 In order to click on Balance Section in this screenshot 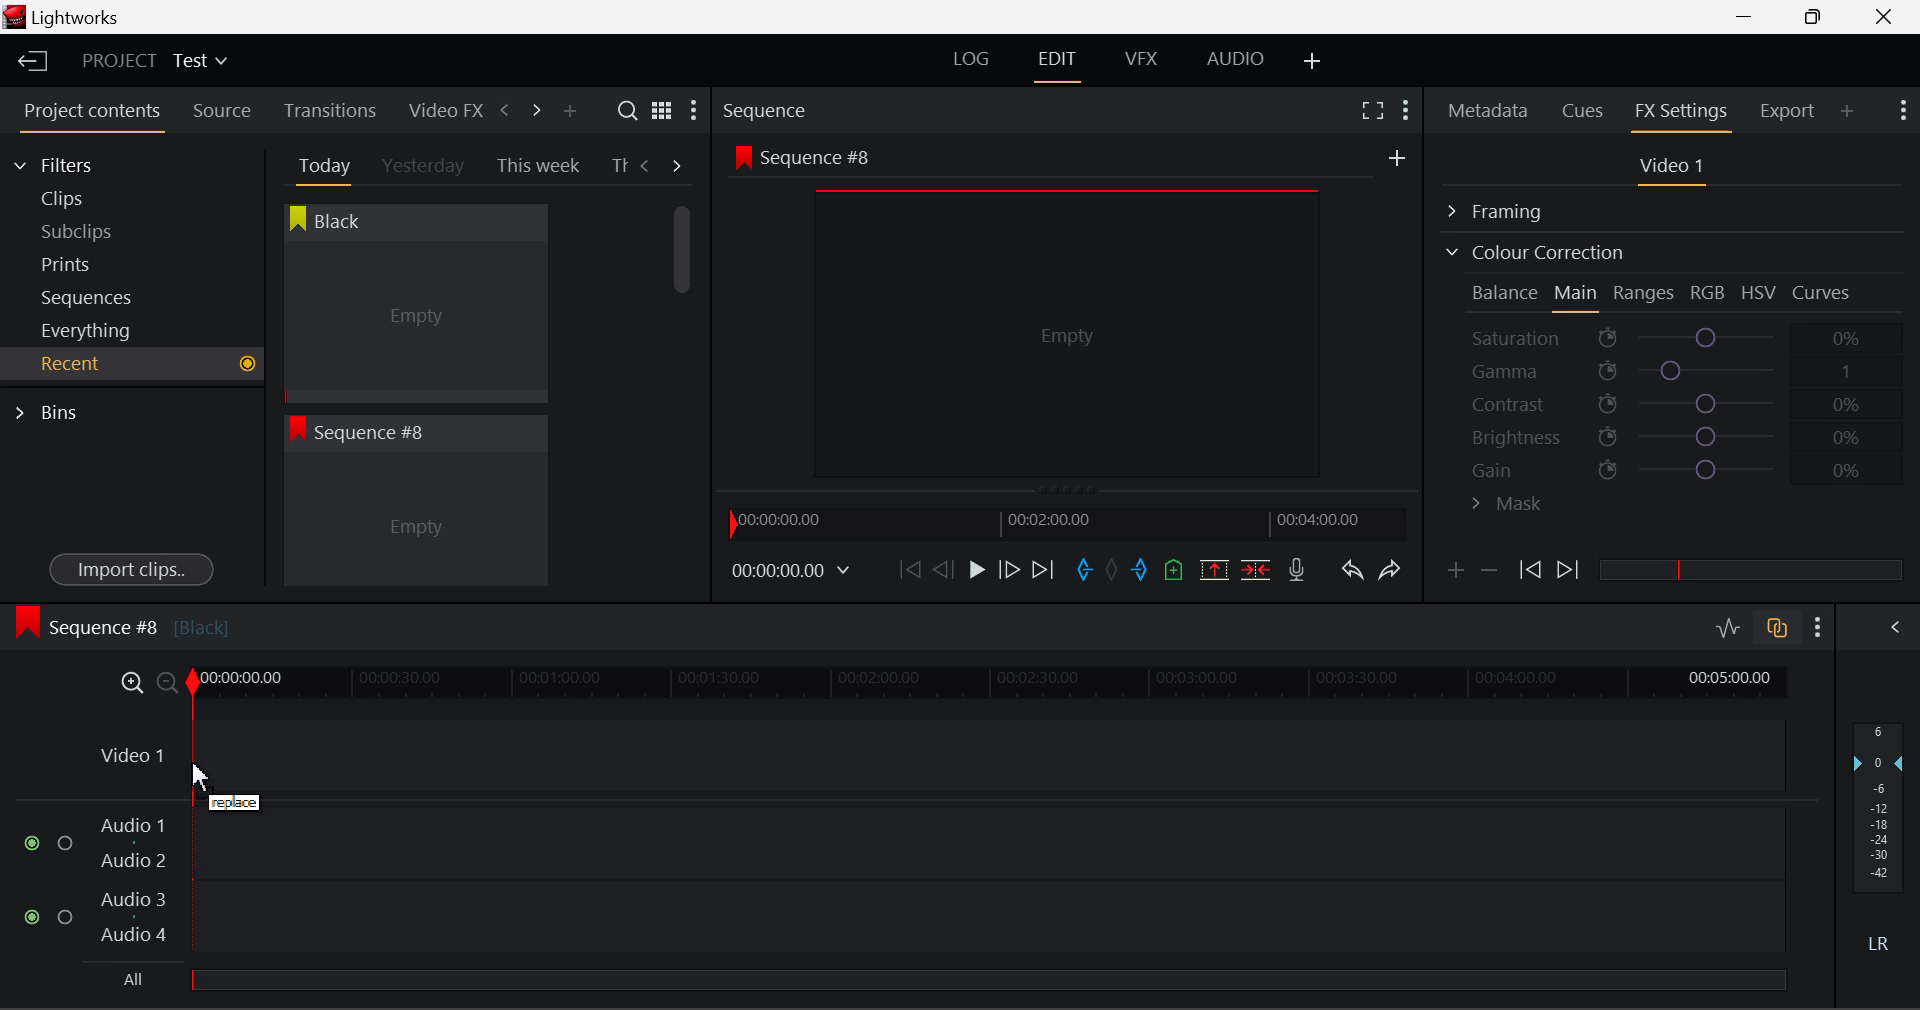, I will do `click(1507, 292)`.